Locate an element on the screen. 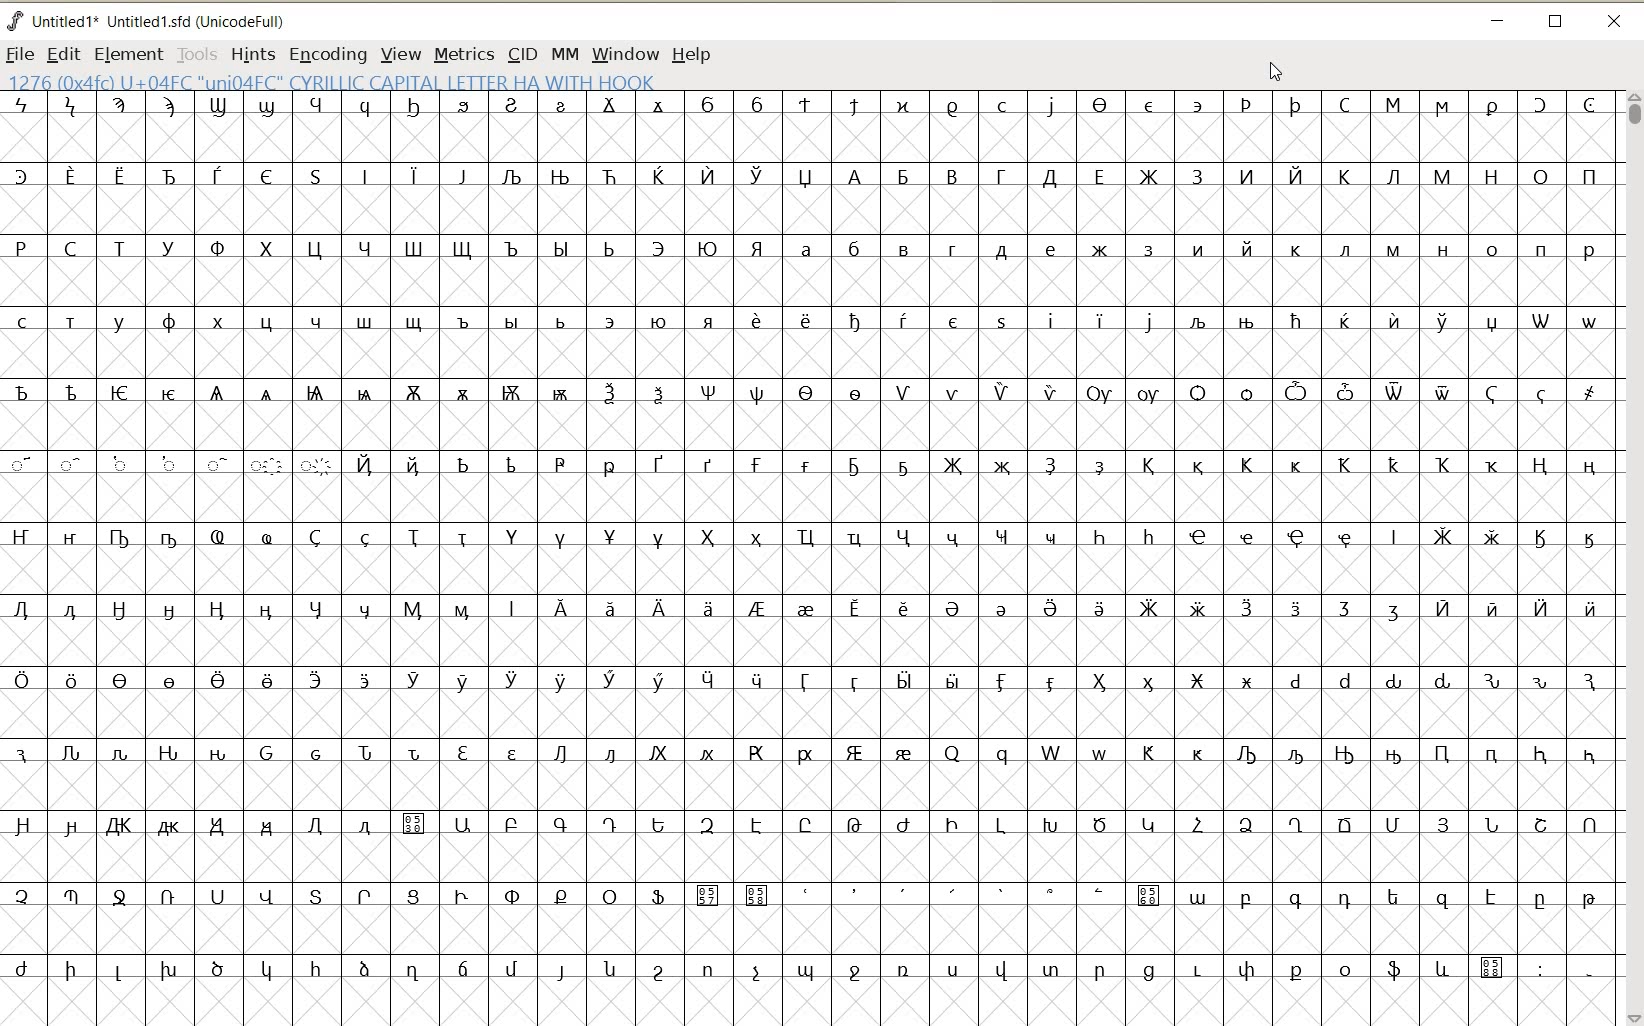  FONT NAME is located at coordinates (150, 21).